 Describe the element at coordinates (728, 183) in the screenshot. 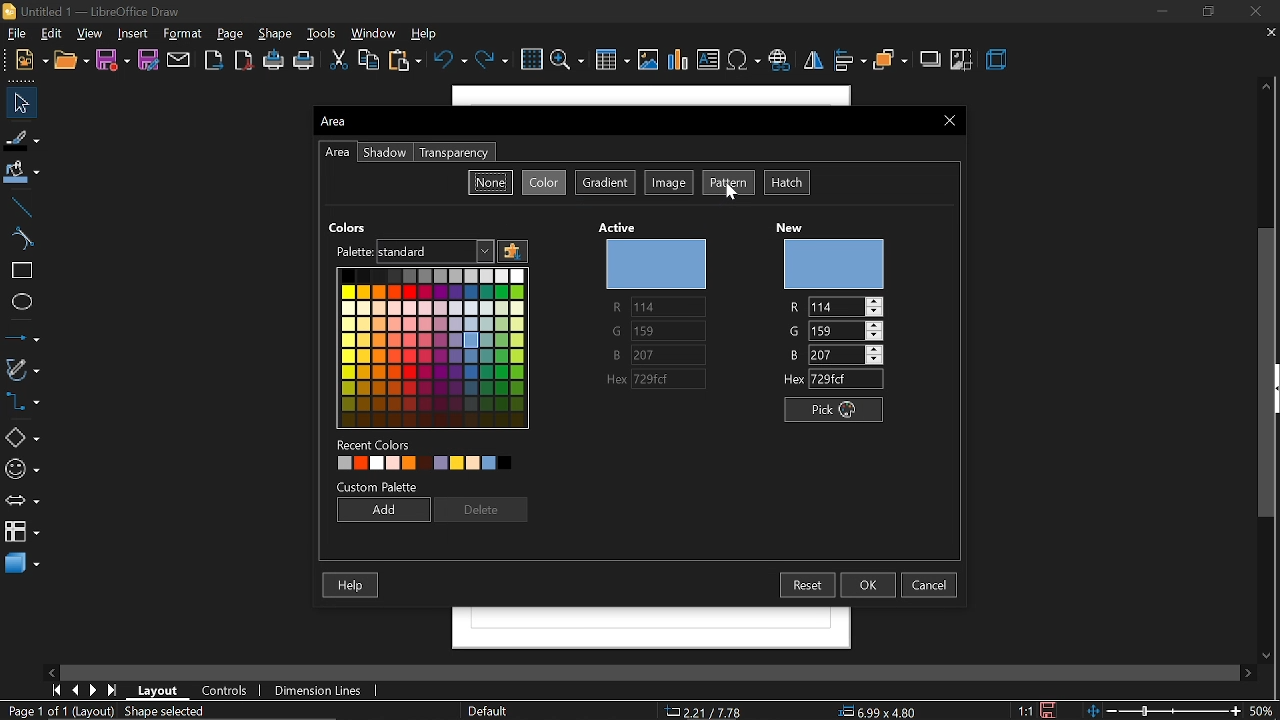

I see `pattern` at that location.